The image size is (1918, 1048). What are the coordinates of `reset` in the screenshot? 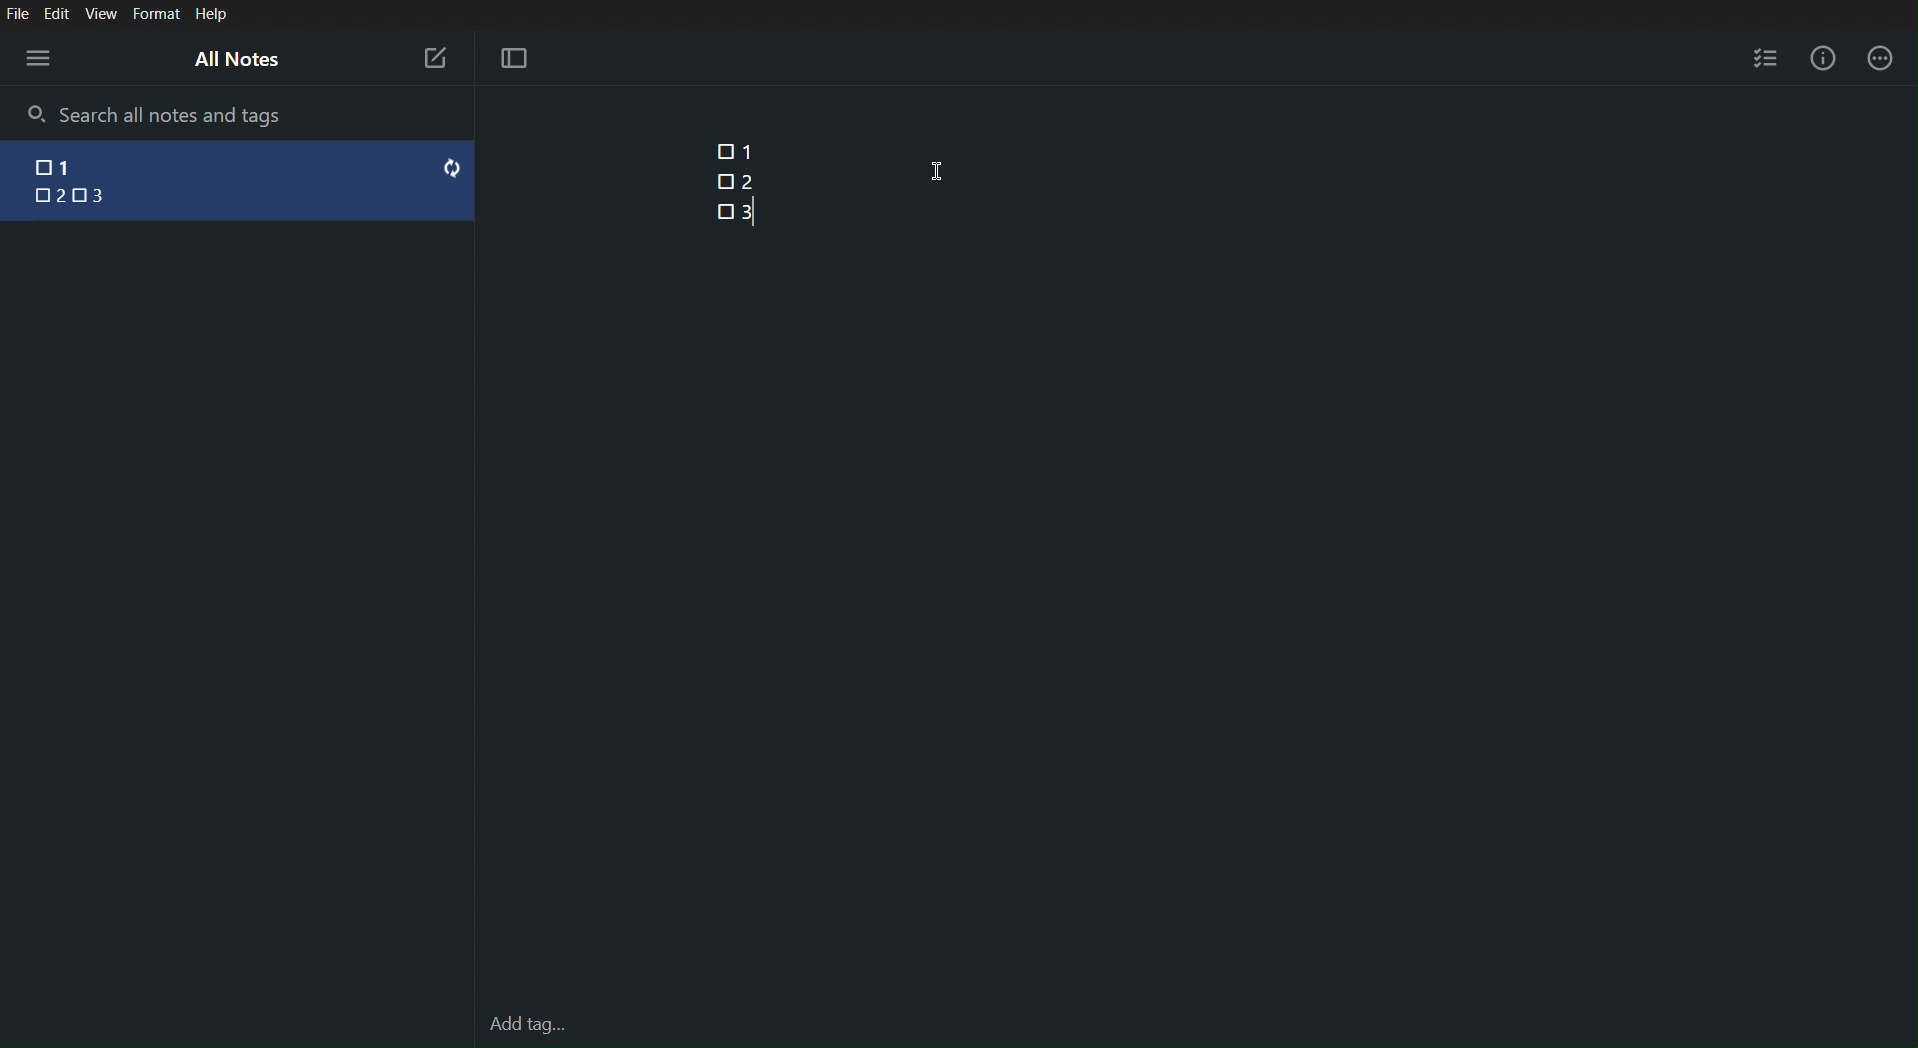 It's located at (452, 167).